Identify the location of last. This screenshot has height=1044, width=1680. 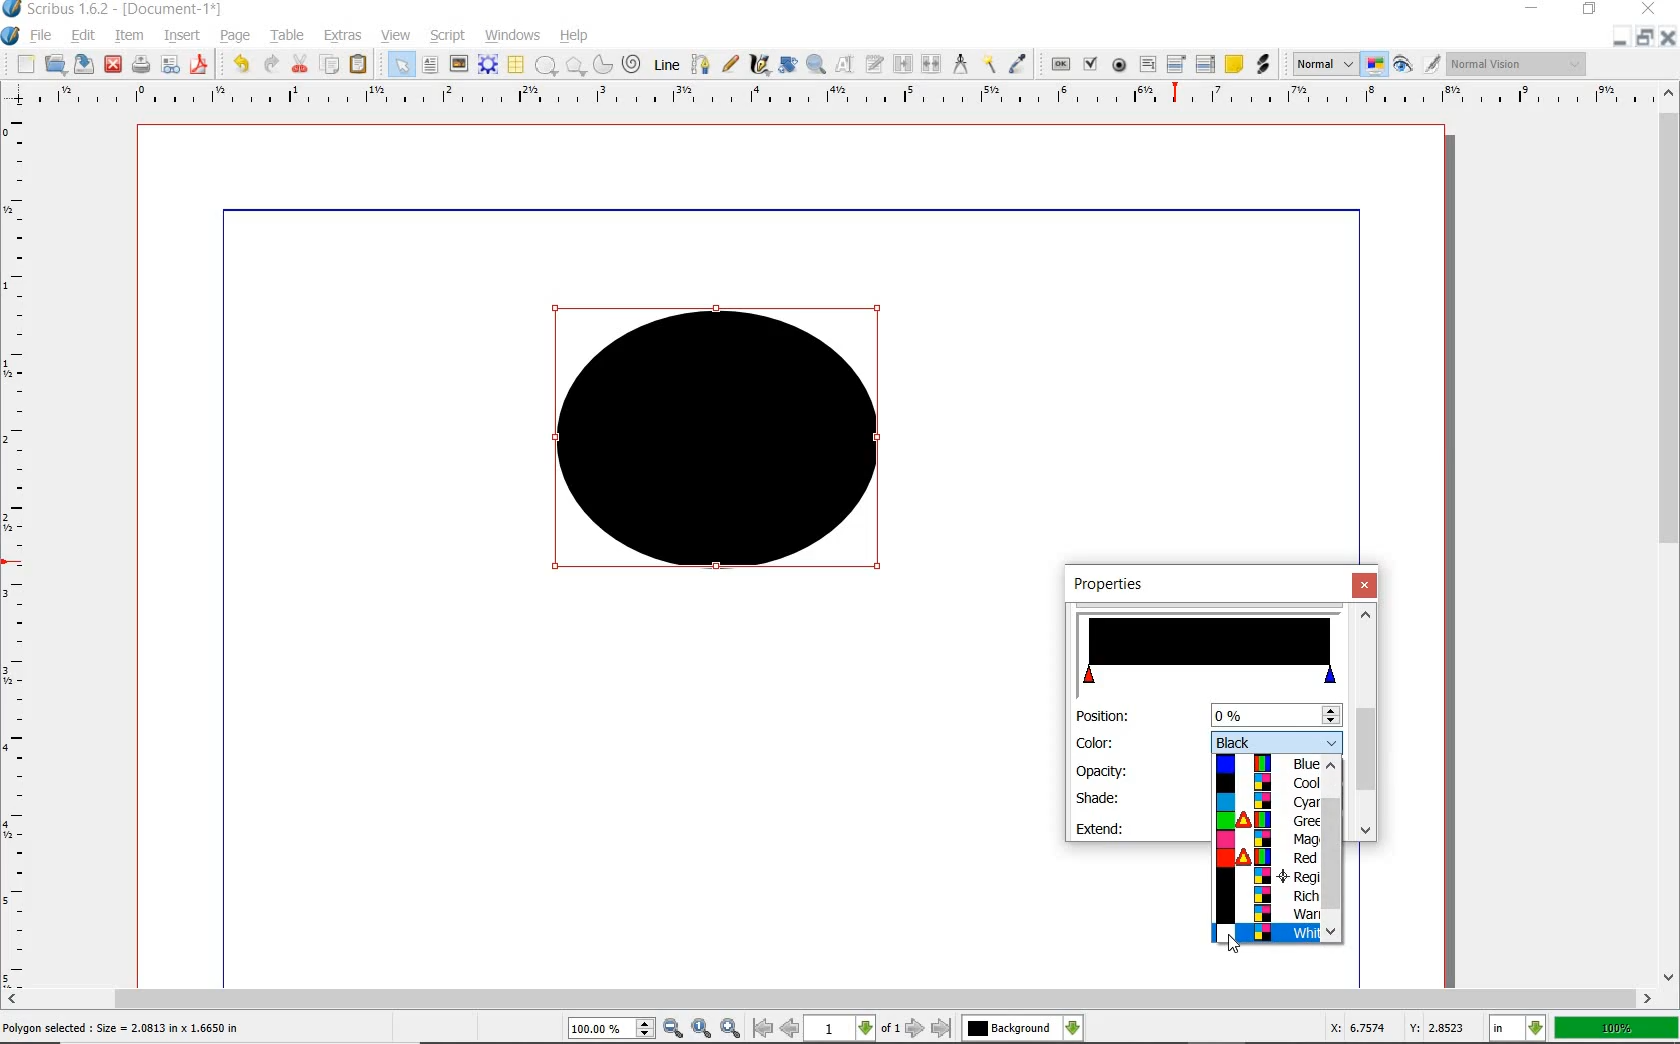
(940, 1029).